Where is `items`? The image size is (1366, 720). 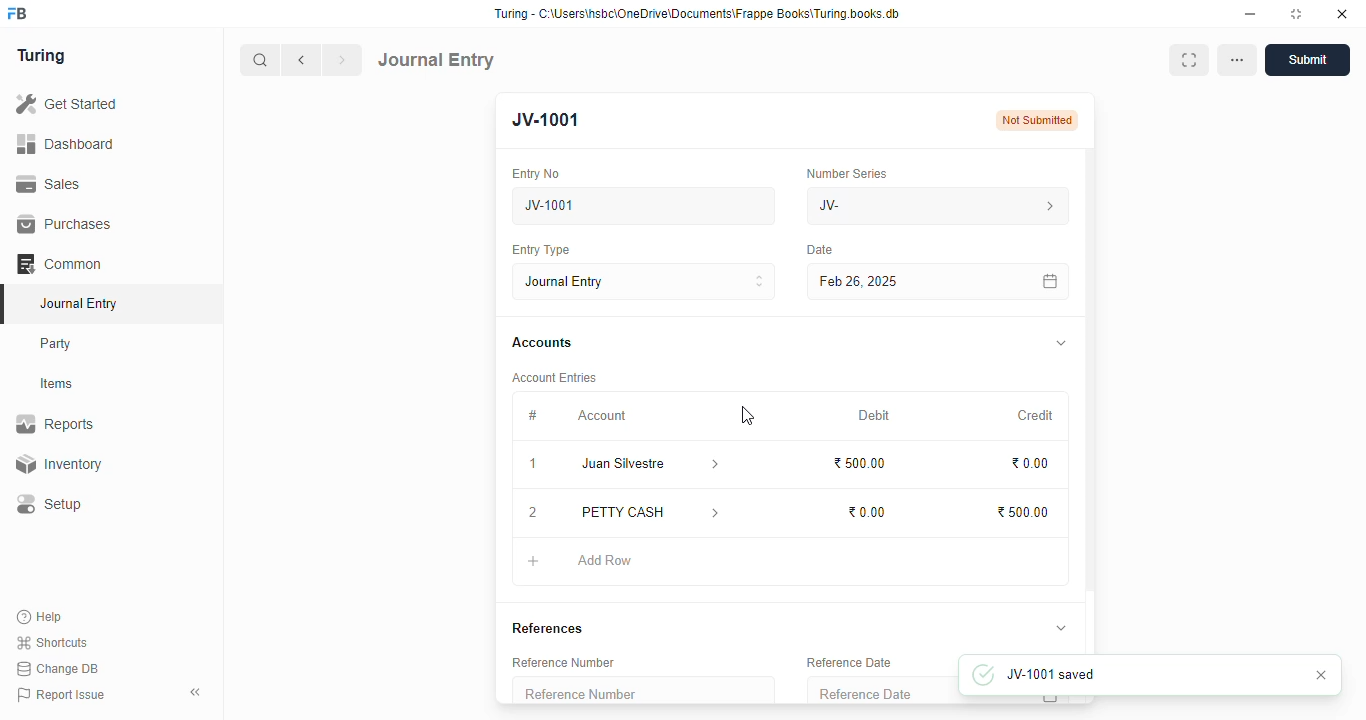 items is located at coordinates (59, 384).